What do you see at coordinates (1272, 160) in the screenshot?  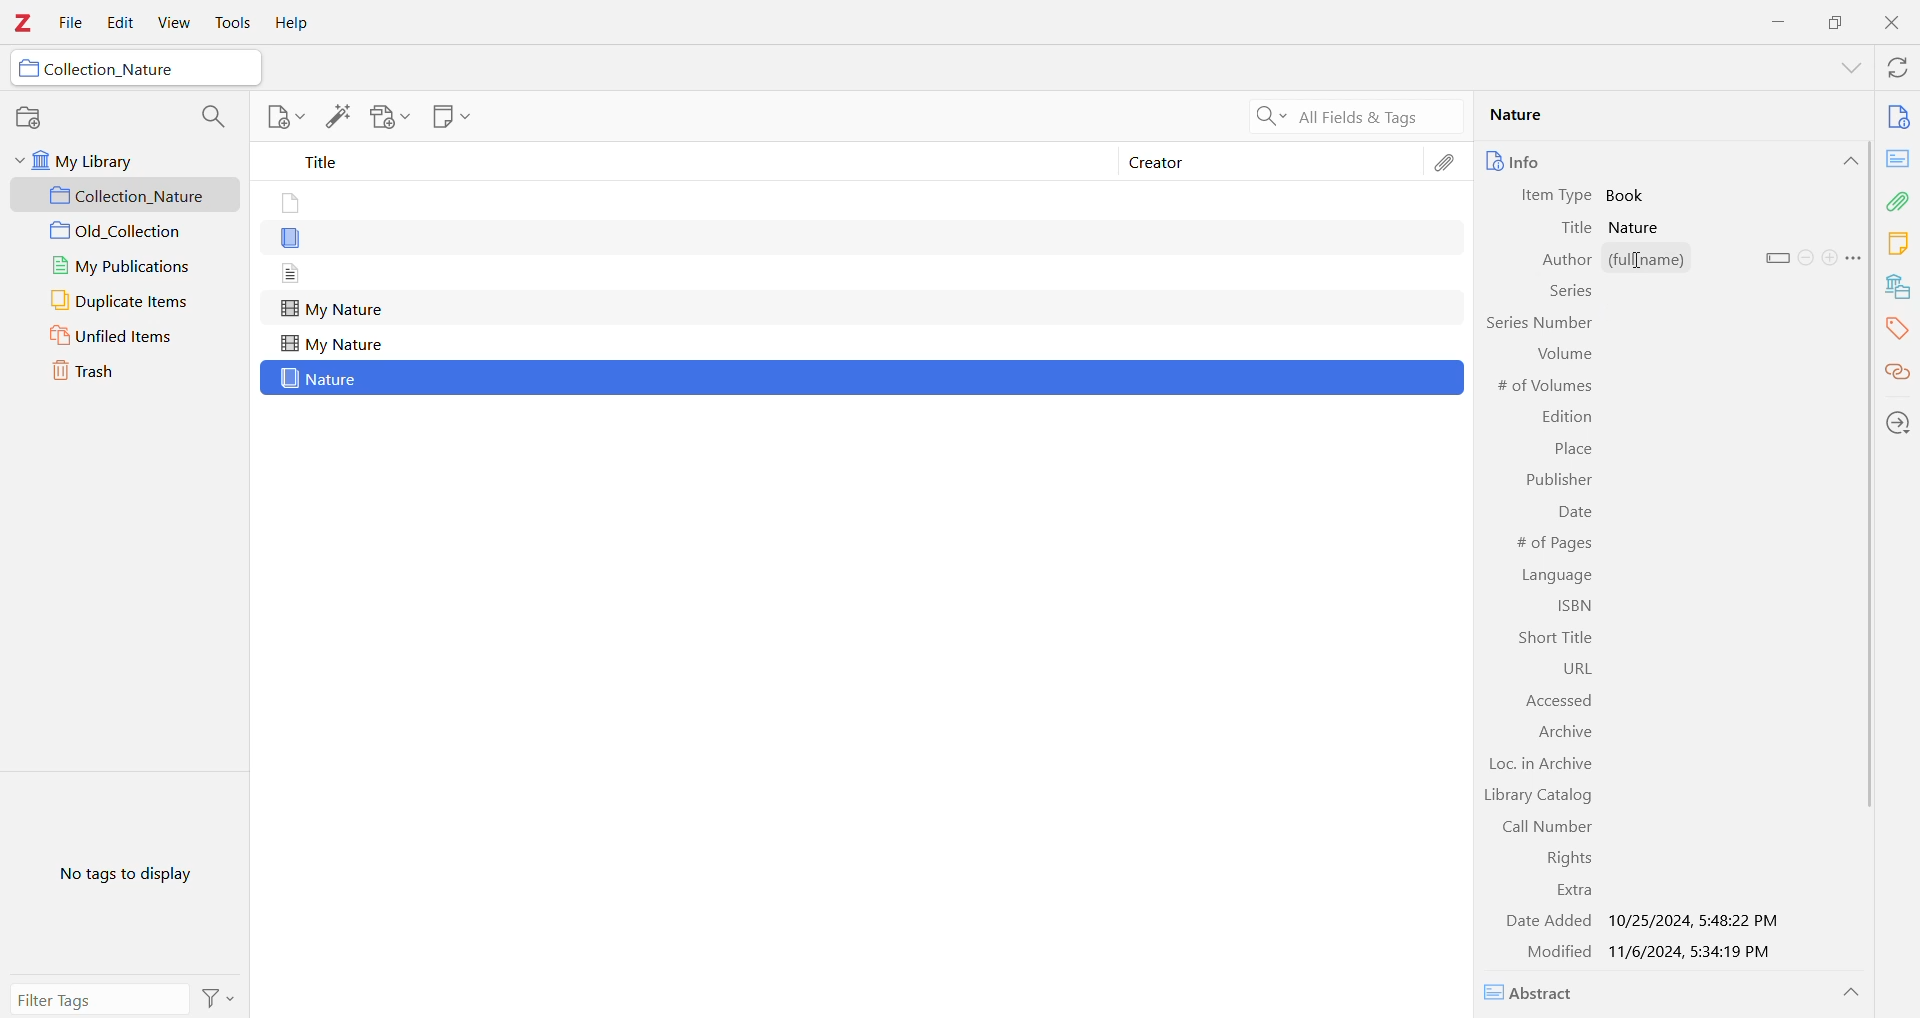 I see `Creator` at bounding box center [1272, 160].